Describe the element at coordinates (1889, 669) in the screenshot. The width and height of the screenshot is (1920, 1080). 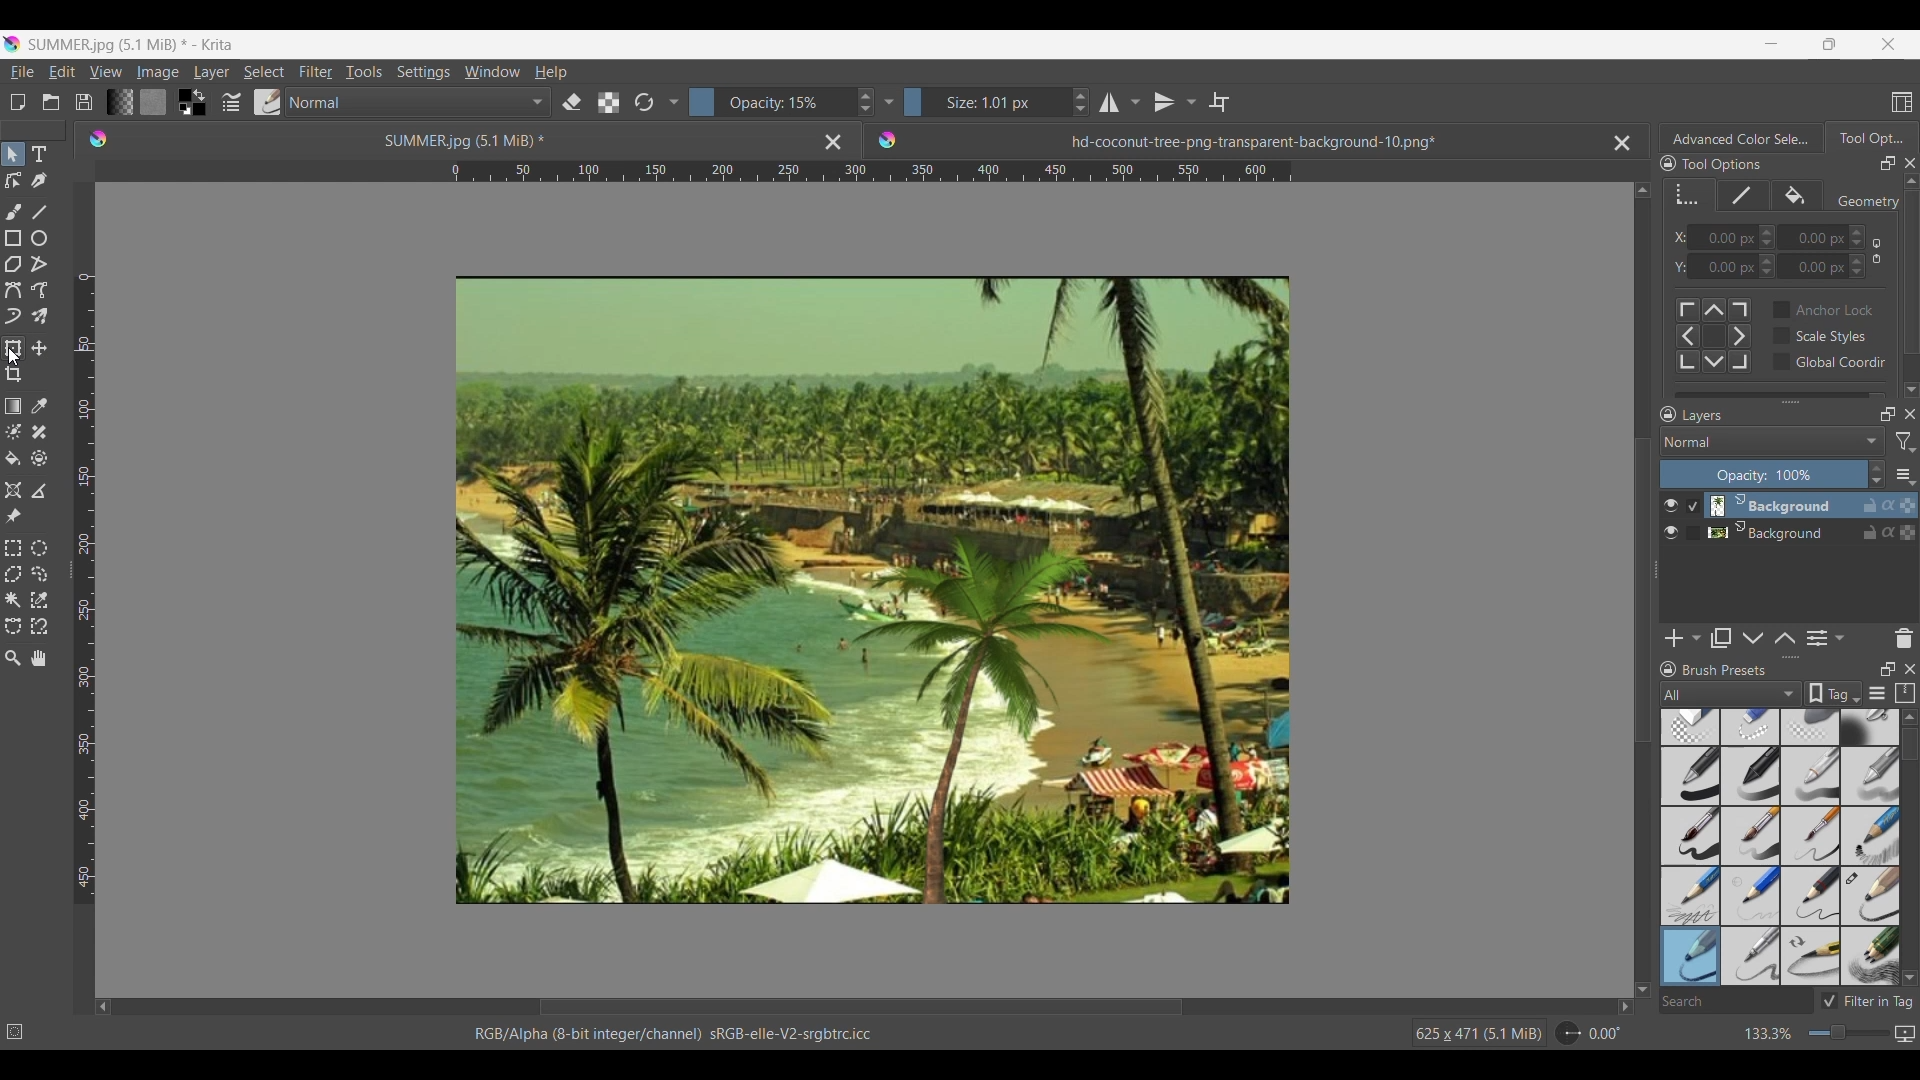
I see `Float Brush Presets panel` at that location.